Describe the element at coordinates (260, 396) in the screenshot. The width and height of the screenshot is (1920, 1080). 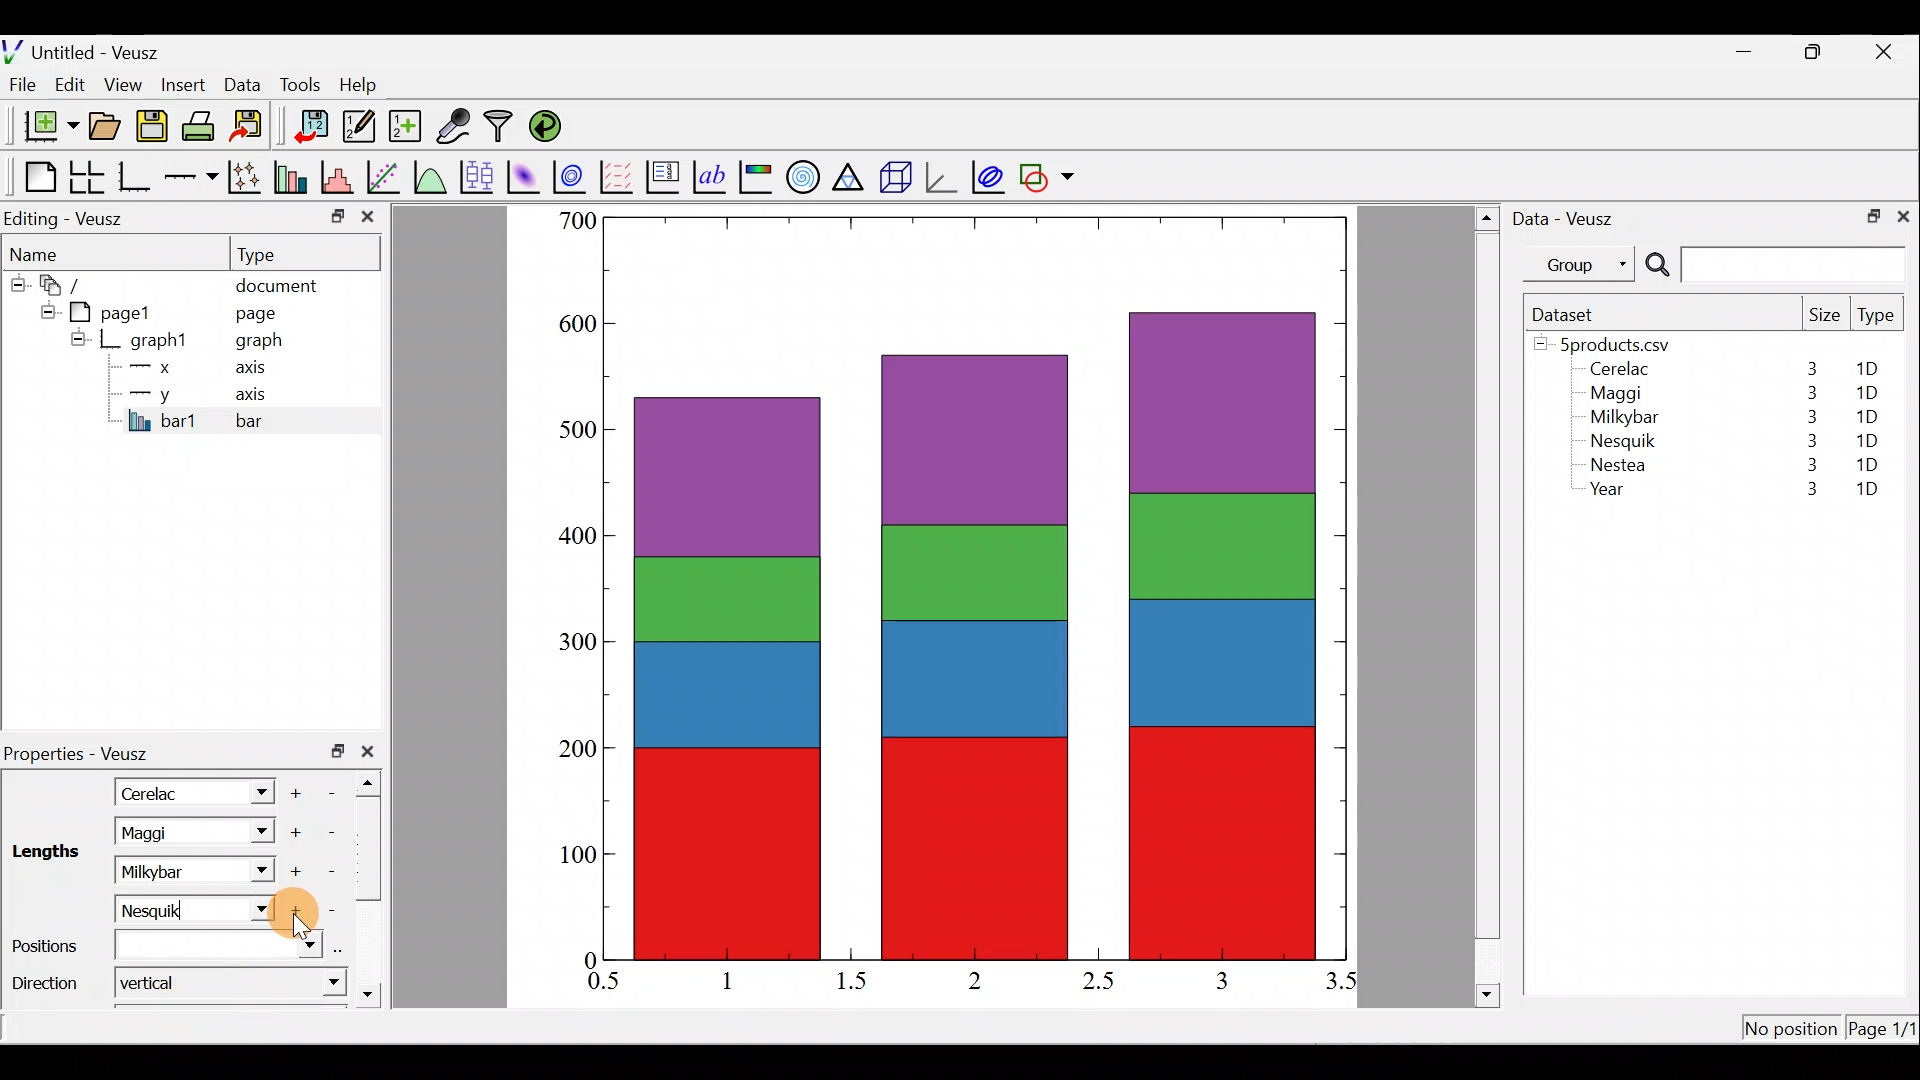
I see `axis` at that location.